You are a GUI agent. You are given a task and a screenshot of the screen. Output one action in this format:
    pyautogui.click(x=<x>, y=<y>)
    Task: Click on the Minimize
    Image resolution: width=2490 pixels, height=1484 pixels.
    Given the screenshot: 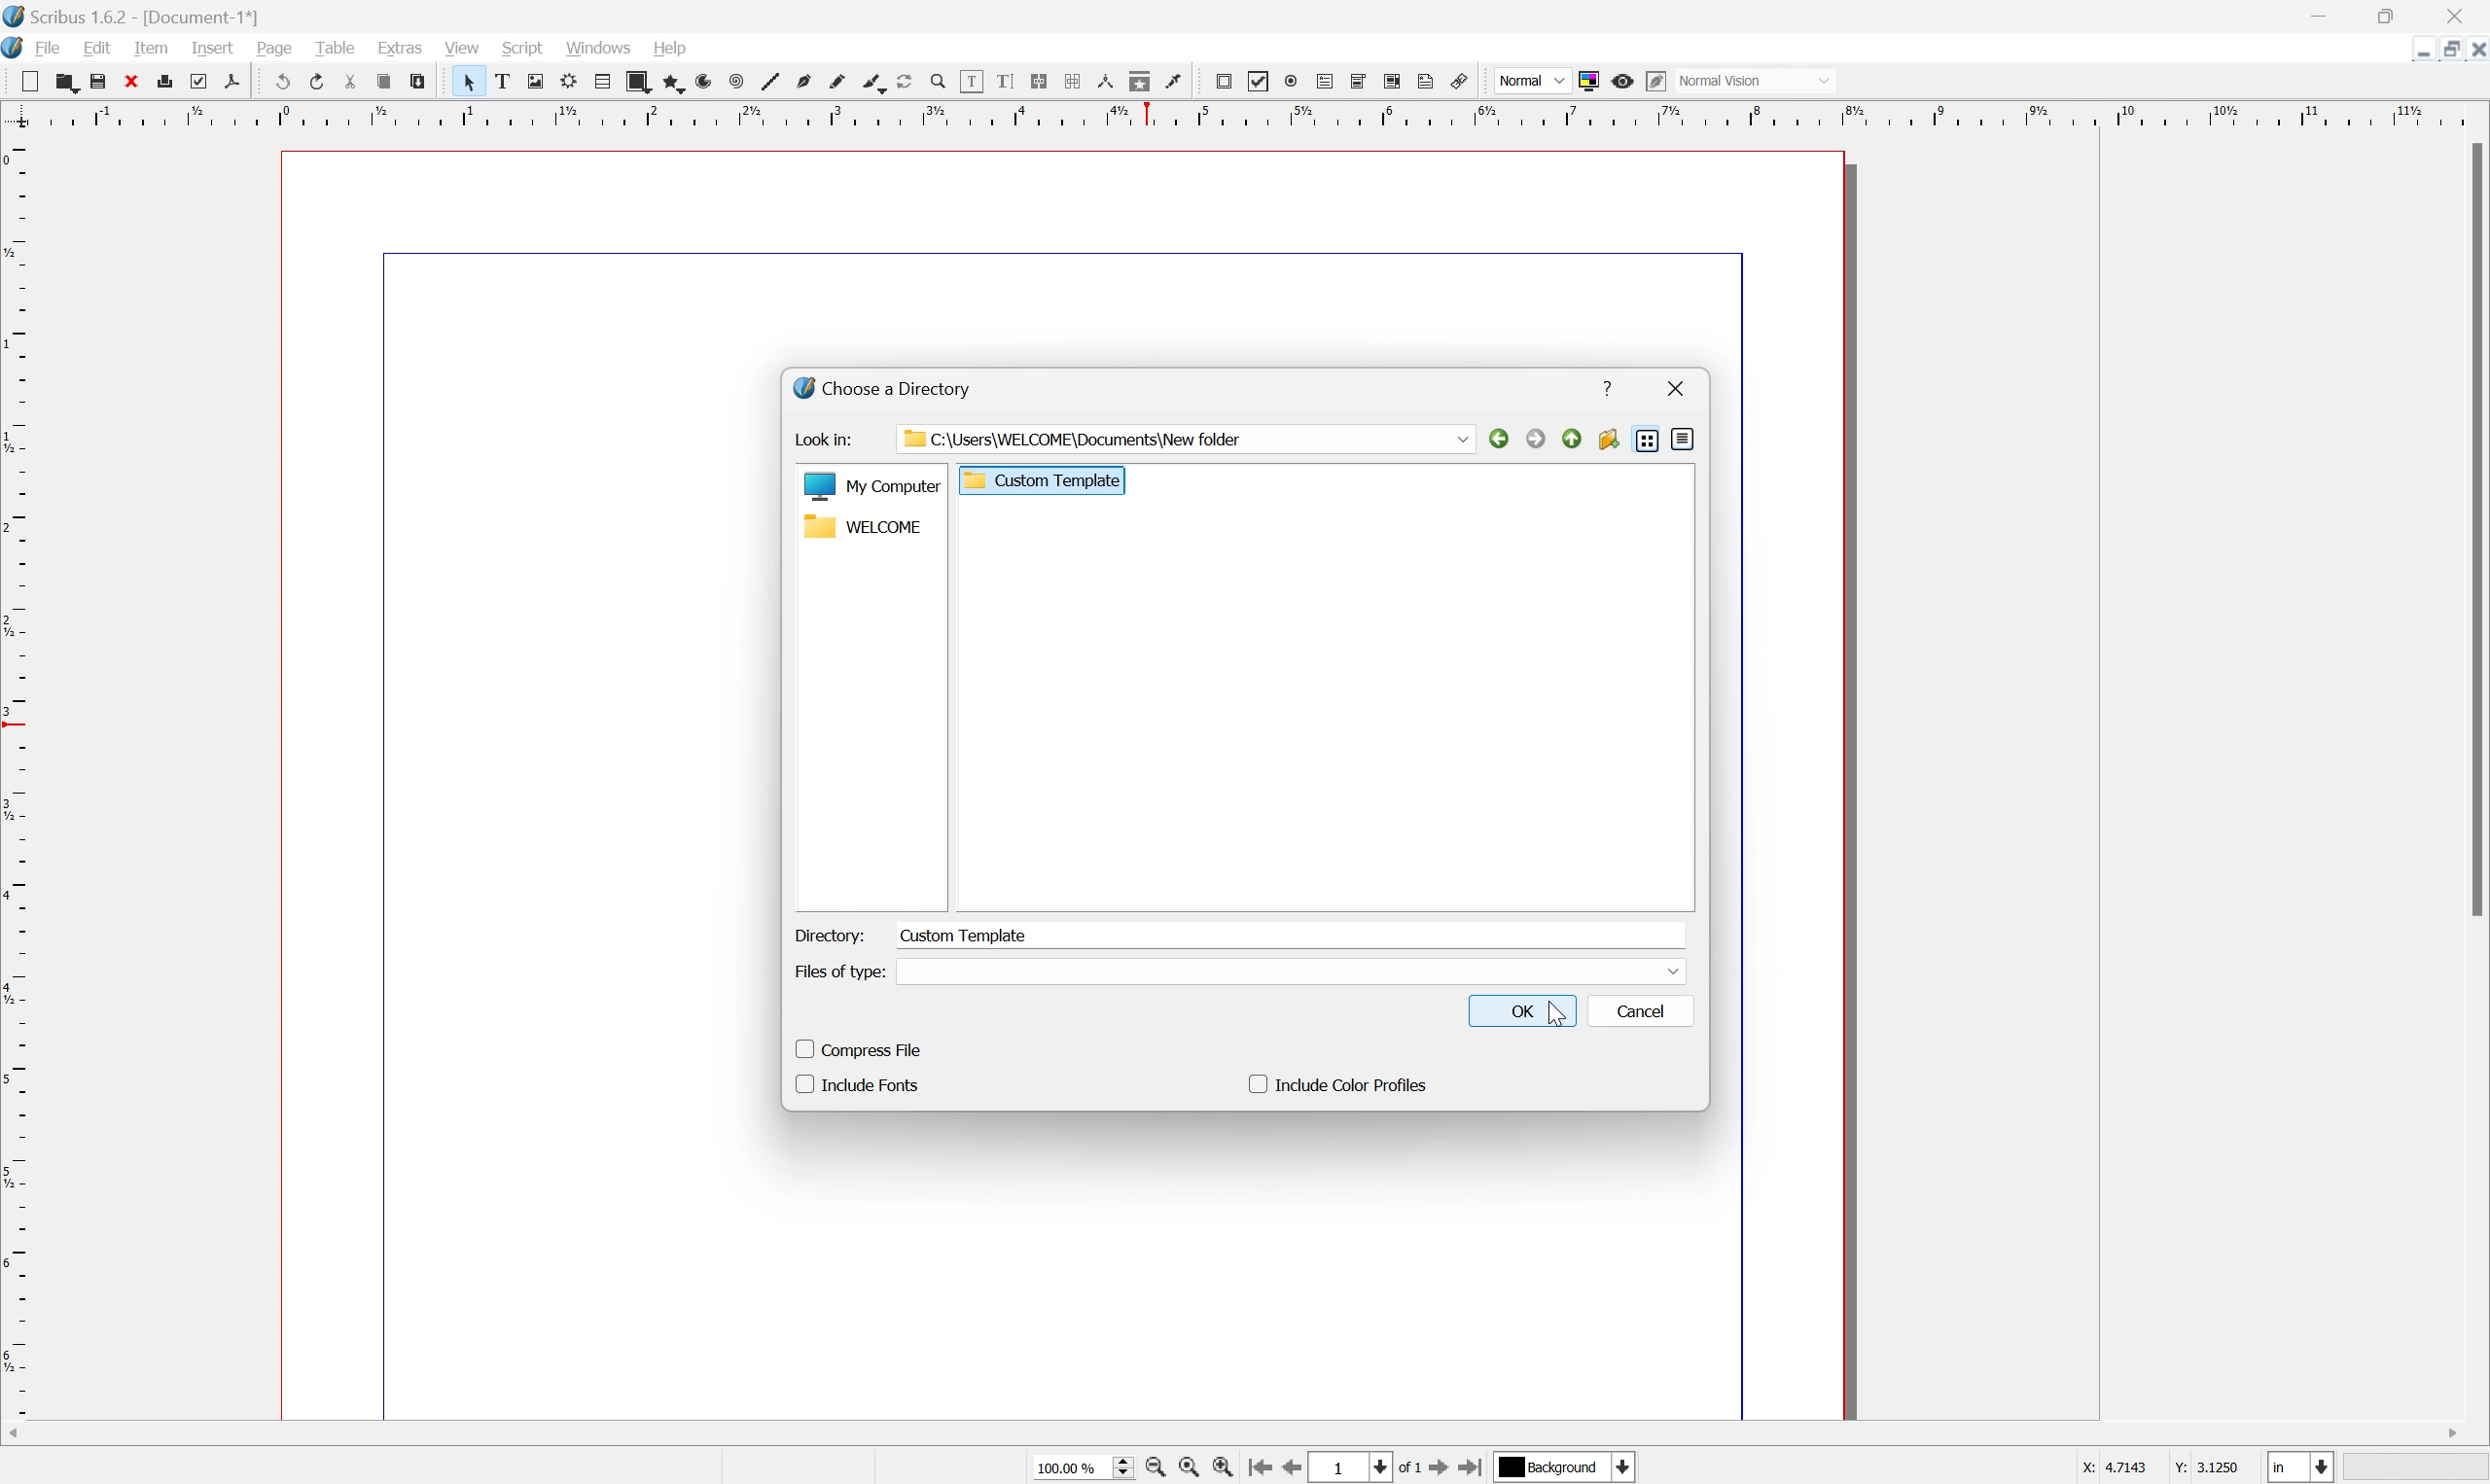 What is the action you would take?
    pyautogui.click(x=2420, y=57)
    